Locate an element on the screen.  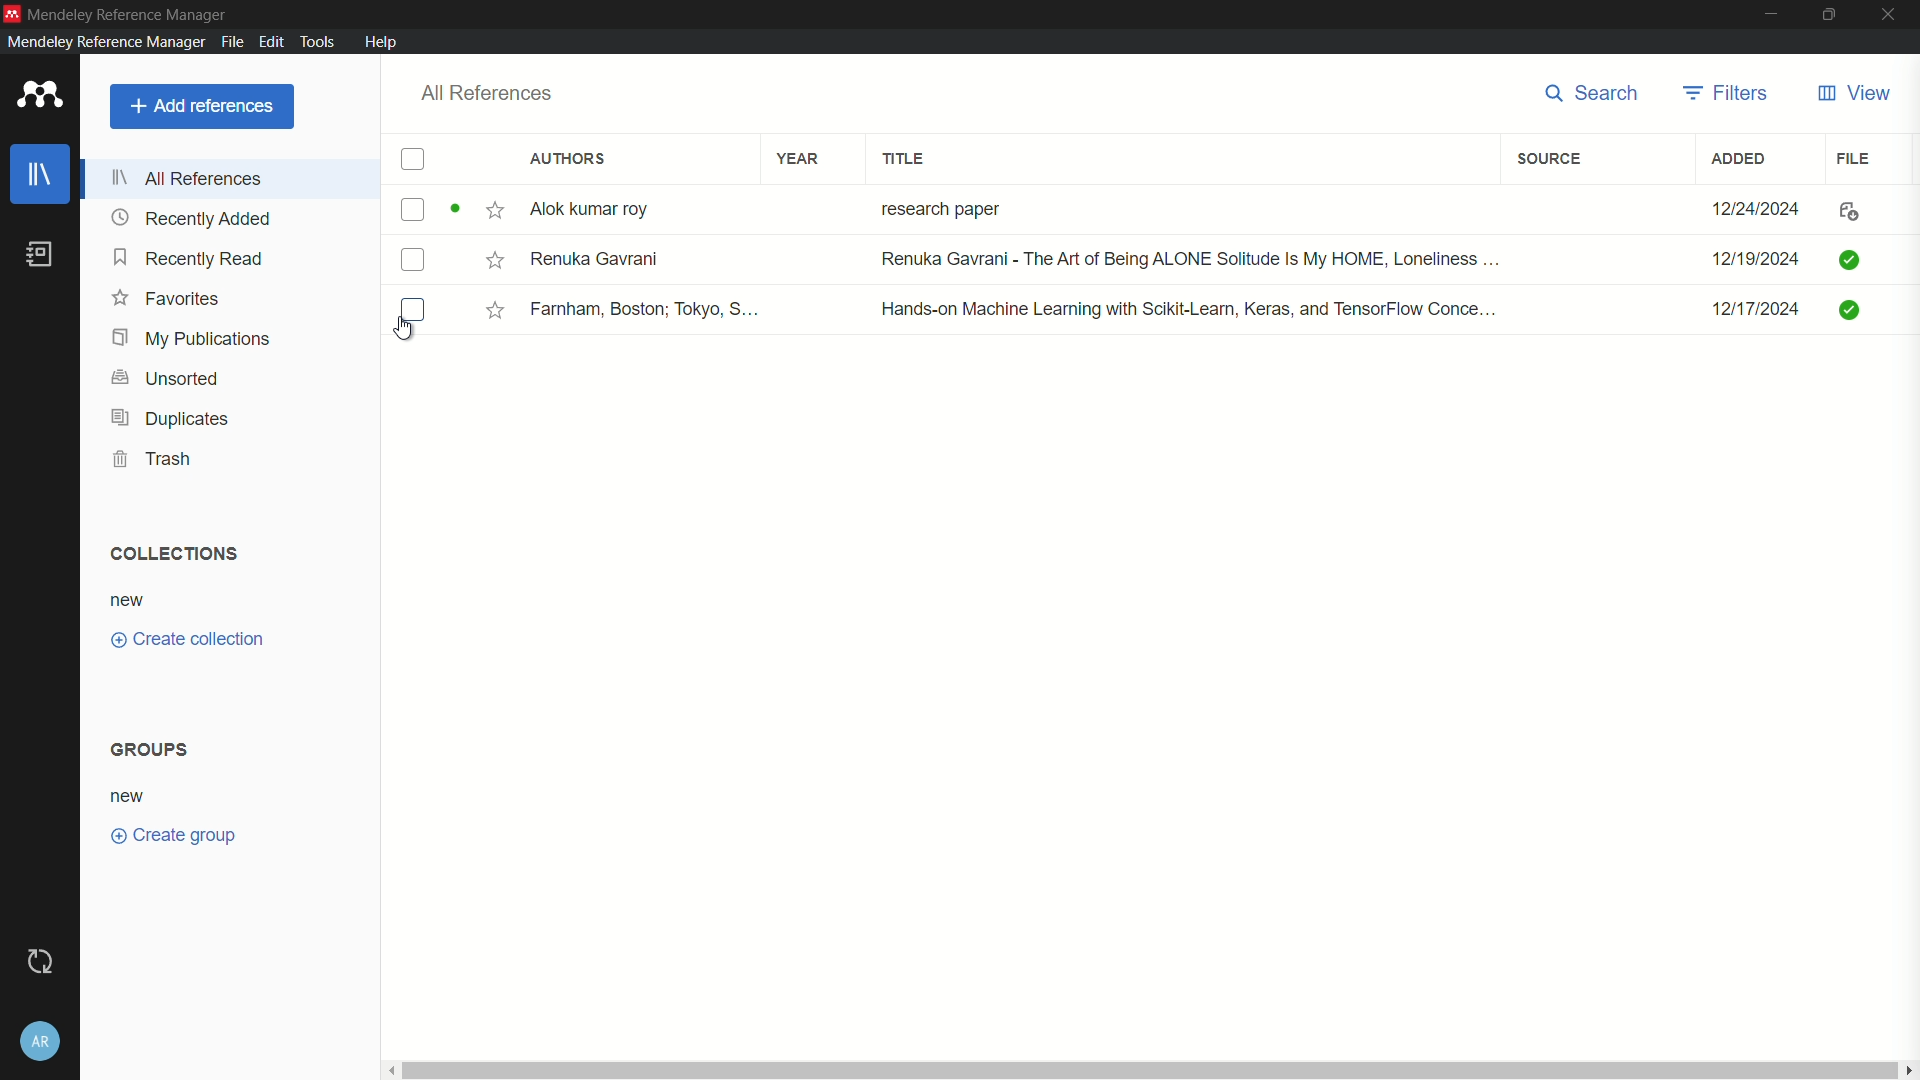
unsorted is located at coordinates (166, 379).